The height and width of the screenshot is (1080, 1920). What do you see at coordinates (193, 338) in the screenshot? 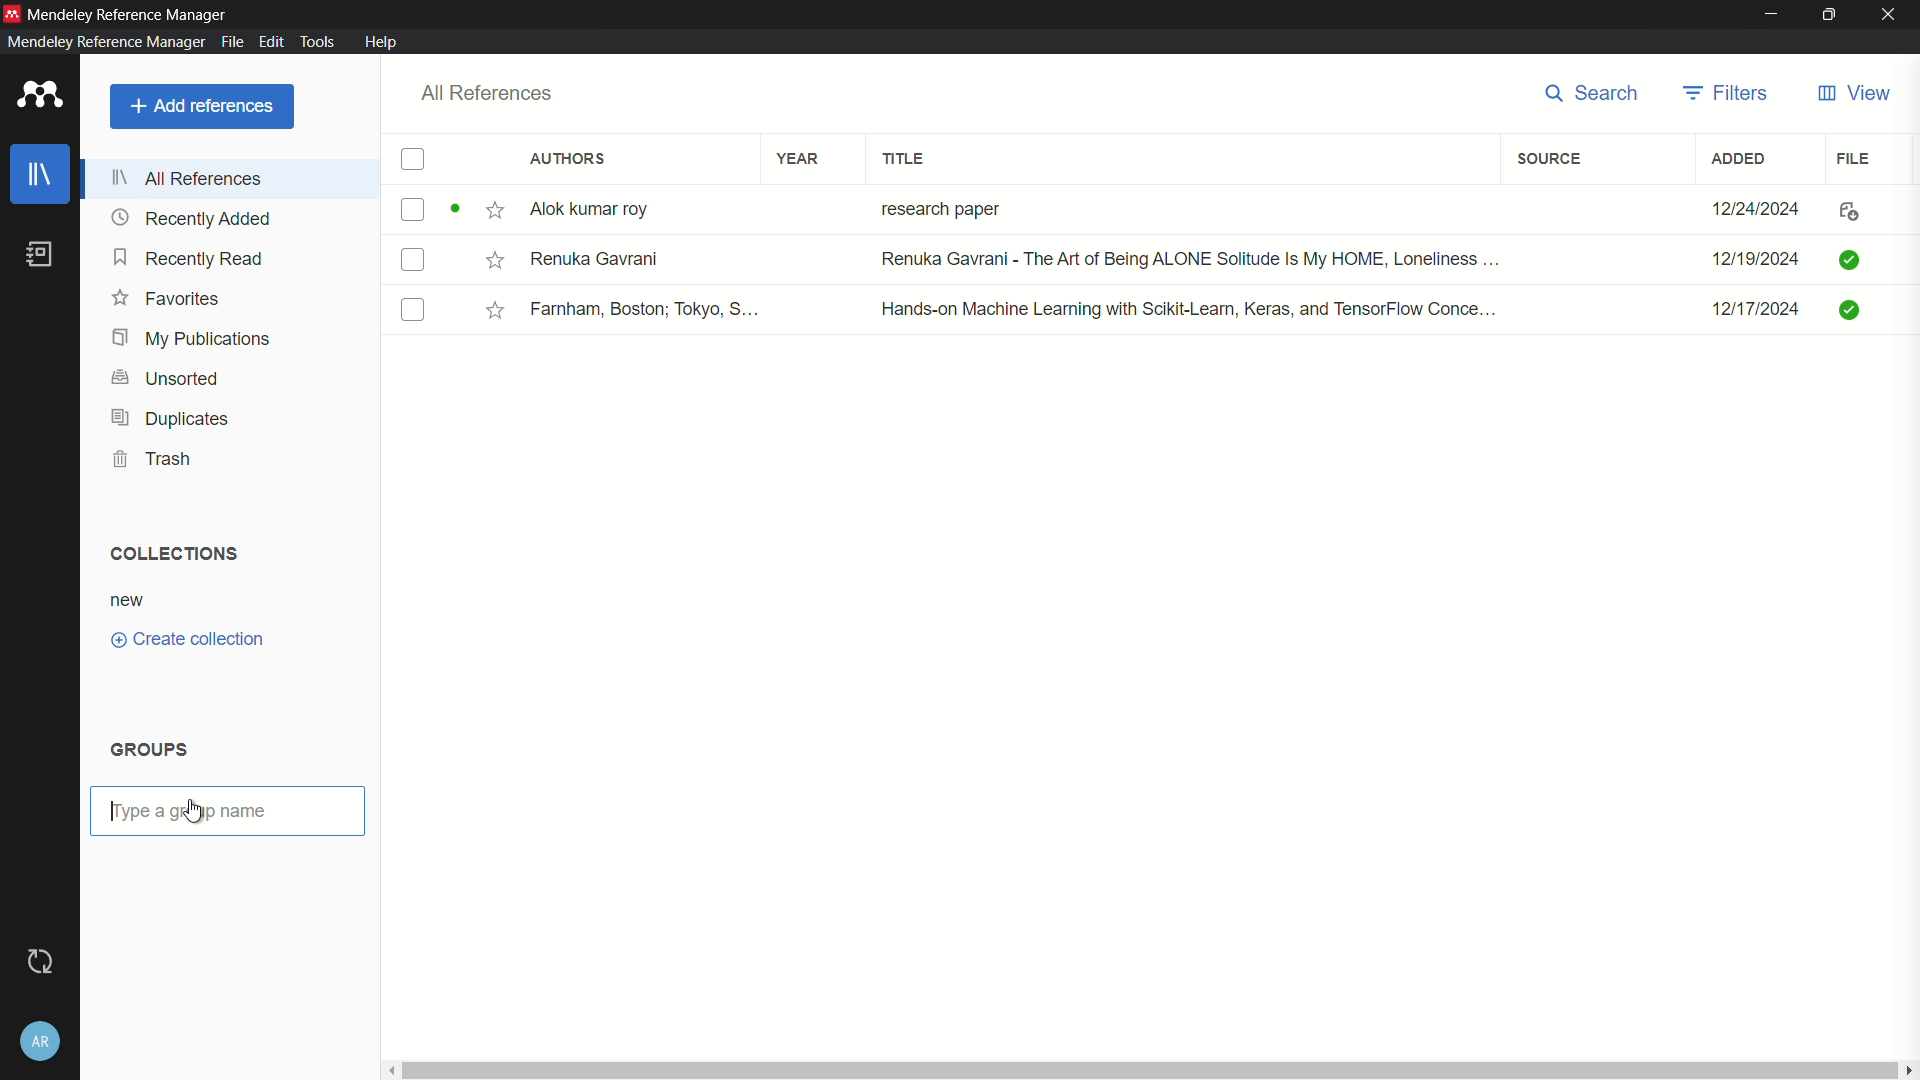
I see `my publications` at bounding box center [193, 338].